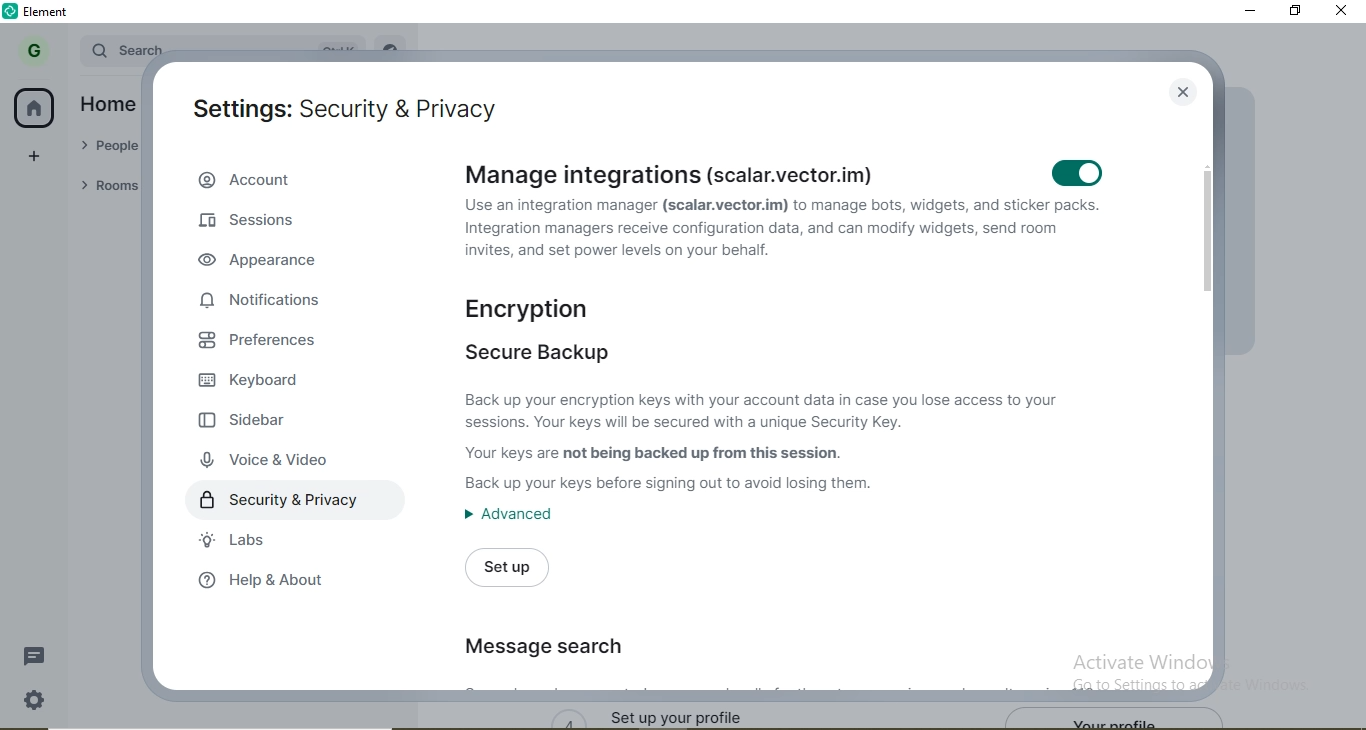  I want to click on restore, so click(1294, 10).